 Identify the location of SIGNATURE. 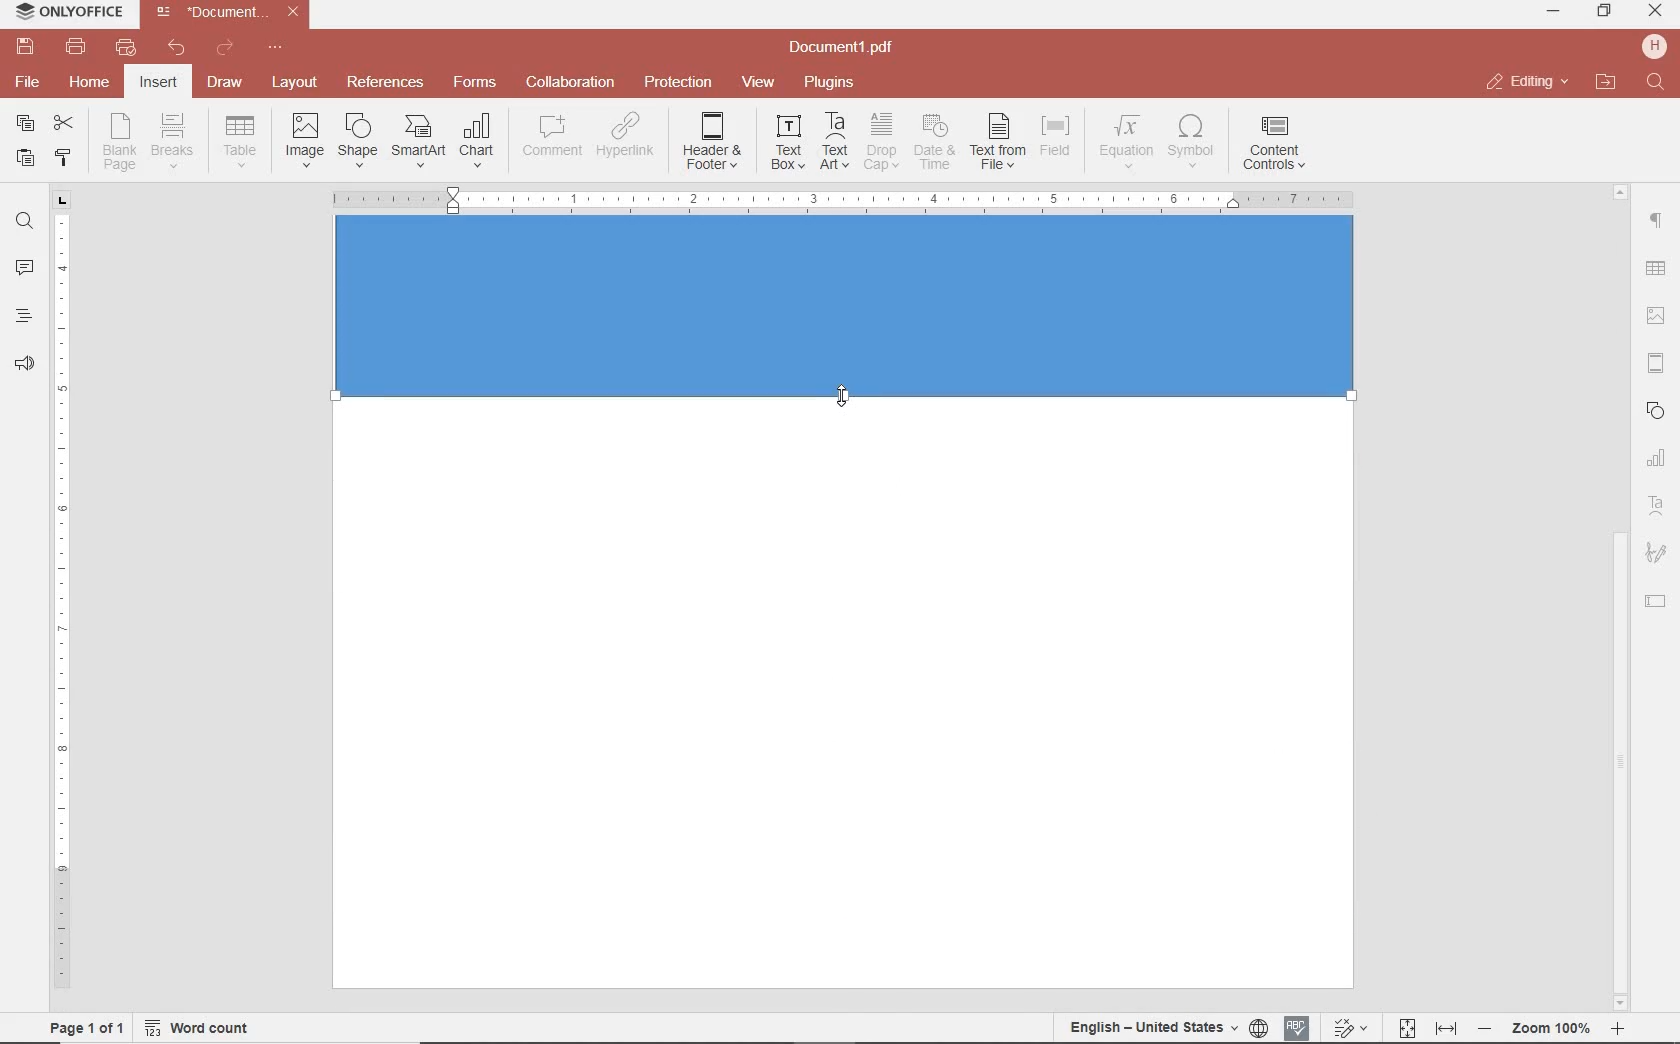
(1656, 554).